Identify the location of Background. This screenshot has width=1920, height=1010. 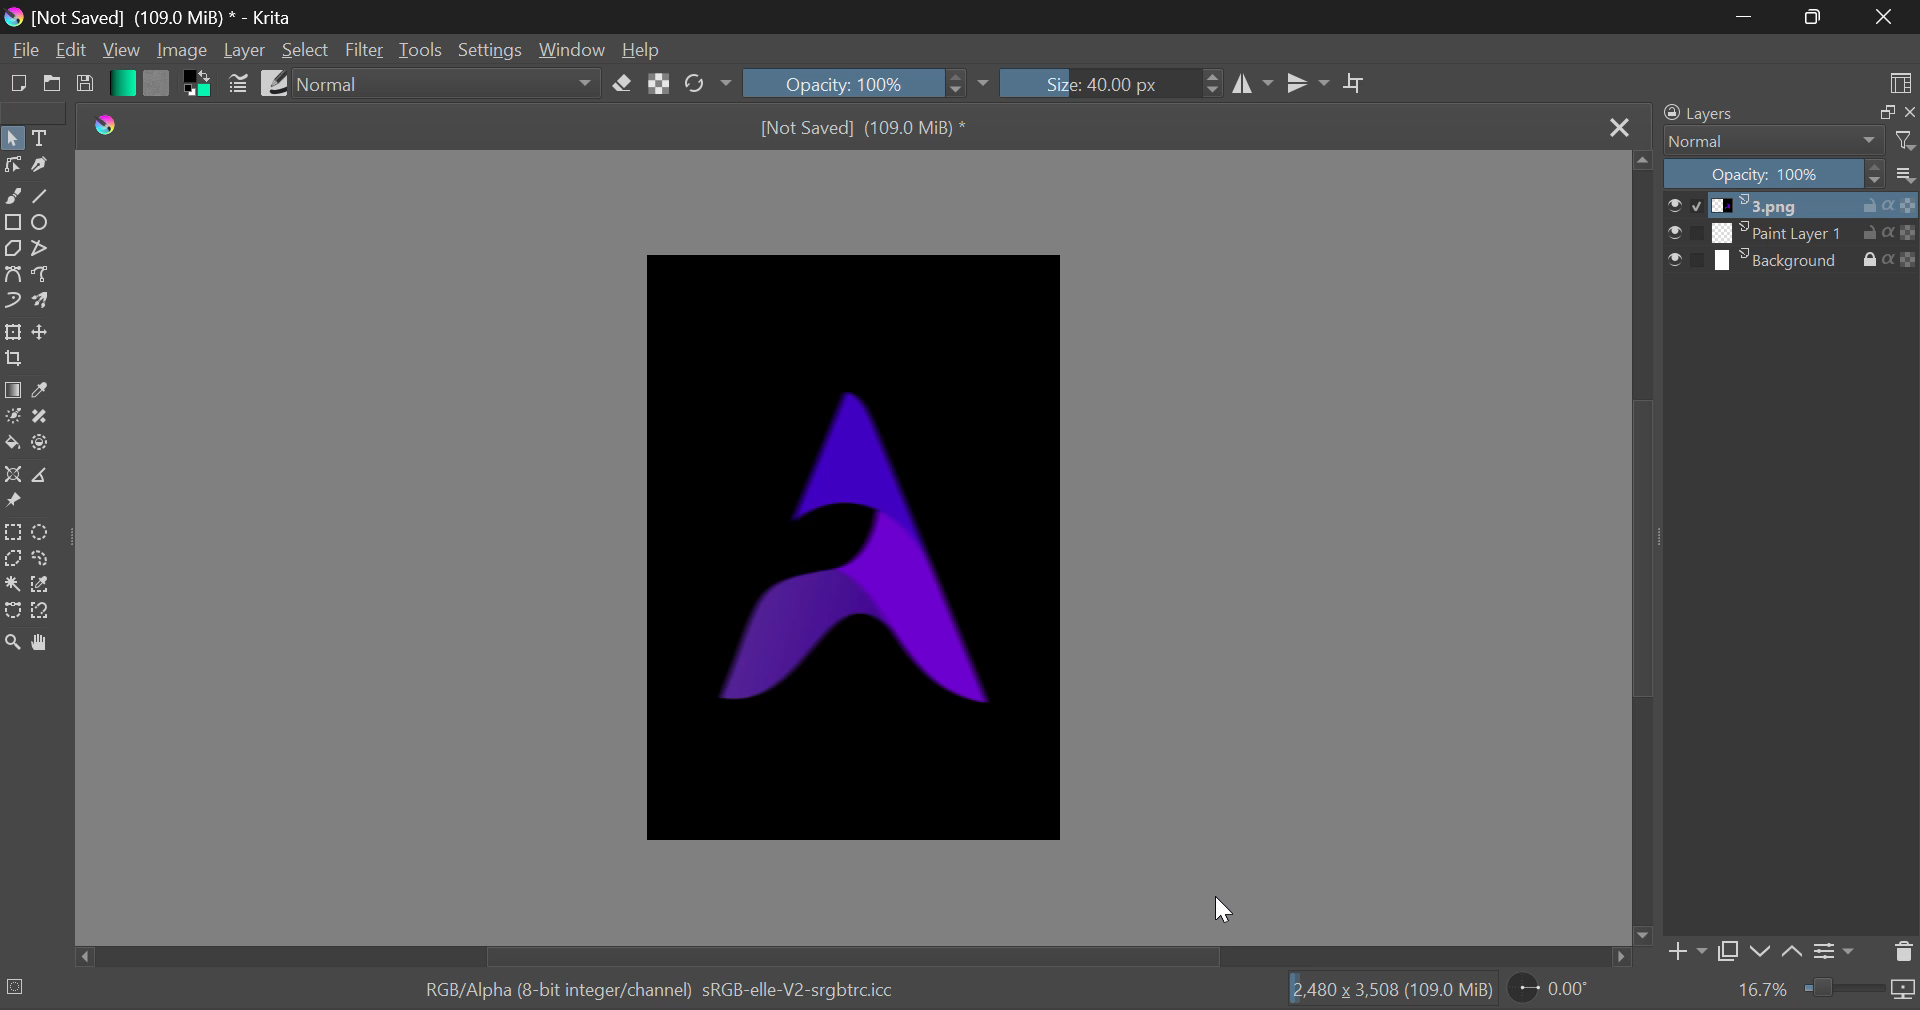
(1792, 260).